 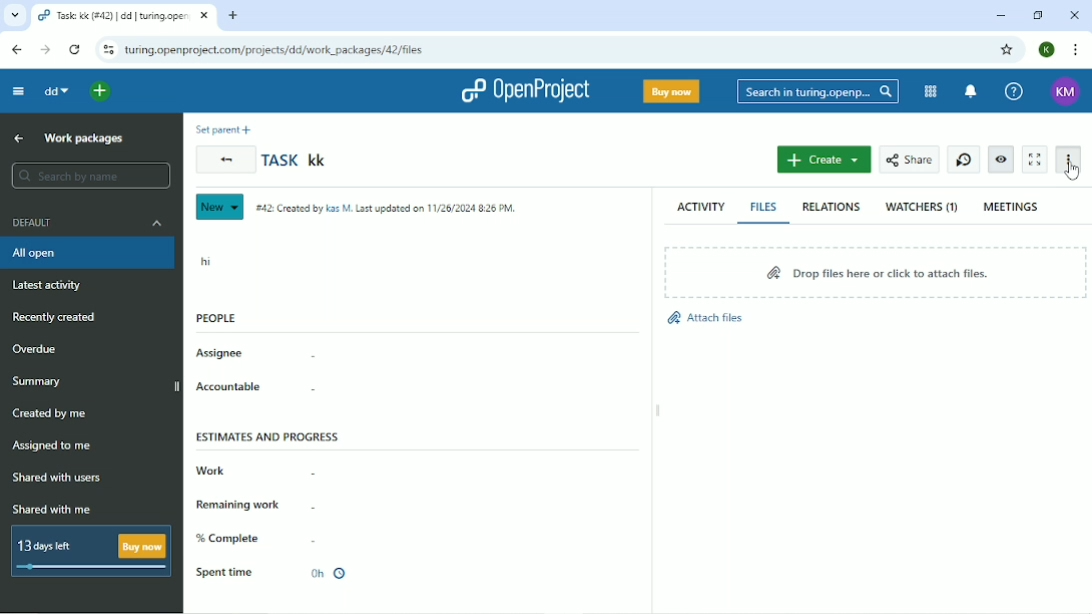 I want to click on New, so click(x=221, y=207).